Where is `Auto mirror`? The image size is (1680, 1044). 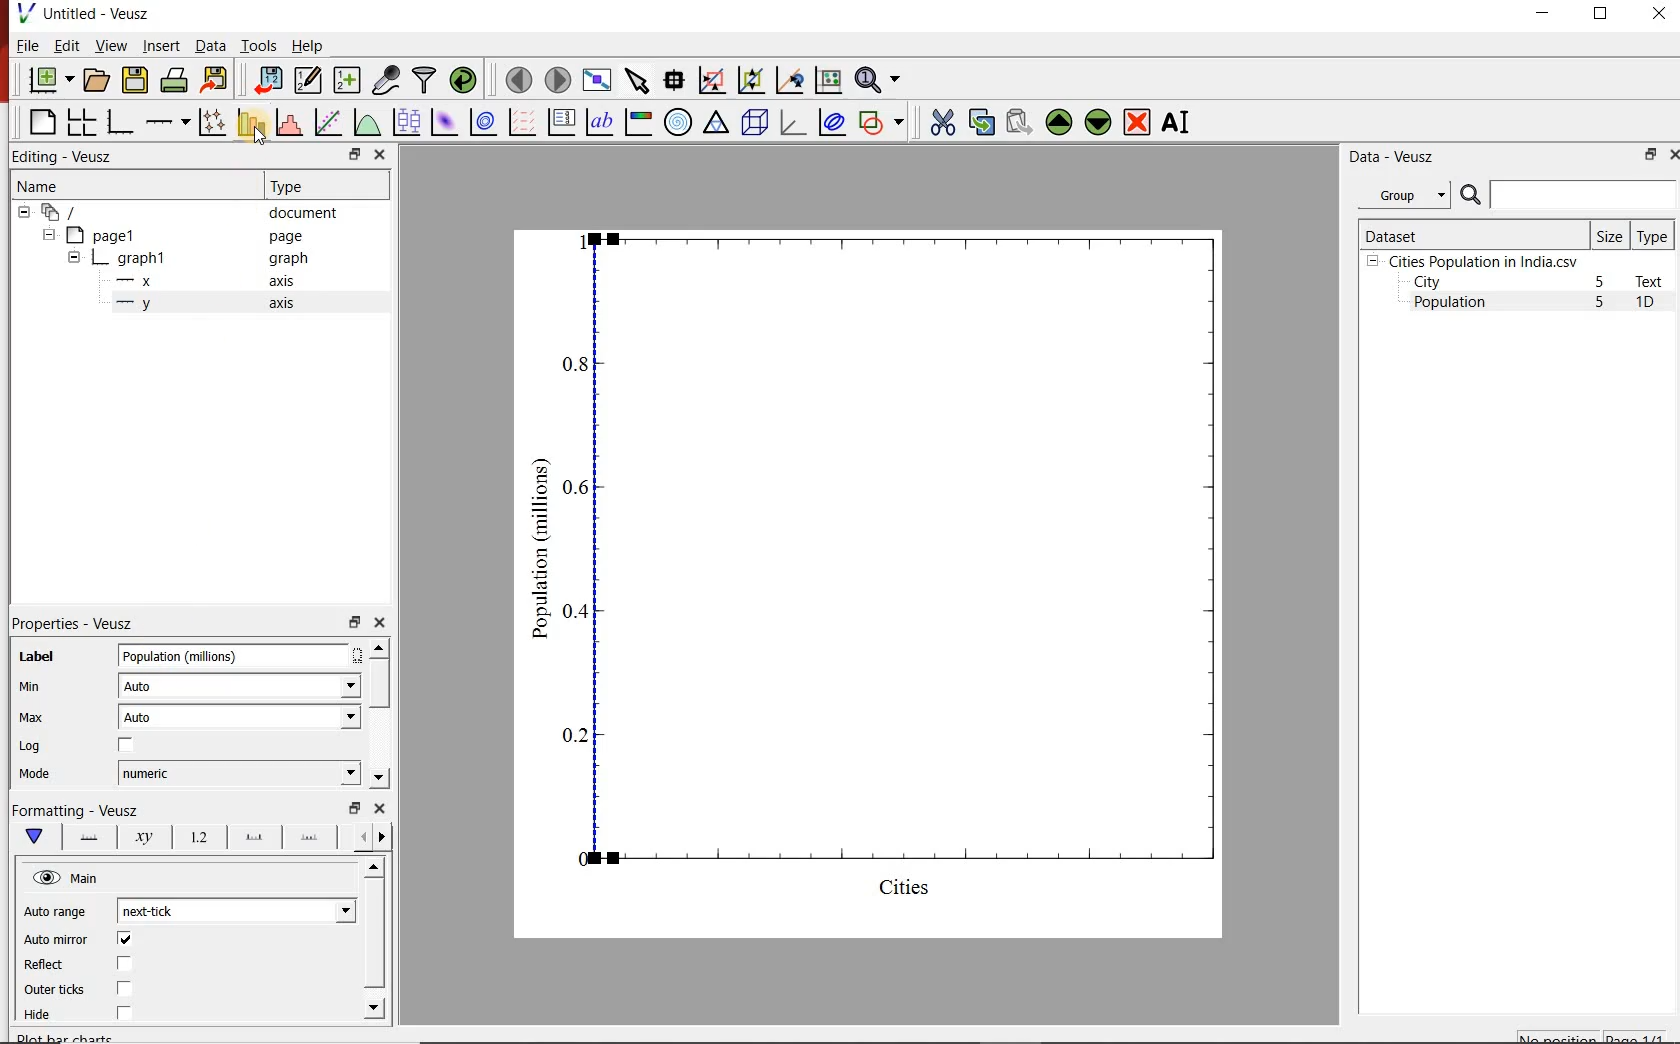
Auto mirror is located at coordinates (58, 938).